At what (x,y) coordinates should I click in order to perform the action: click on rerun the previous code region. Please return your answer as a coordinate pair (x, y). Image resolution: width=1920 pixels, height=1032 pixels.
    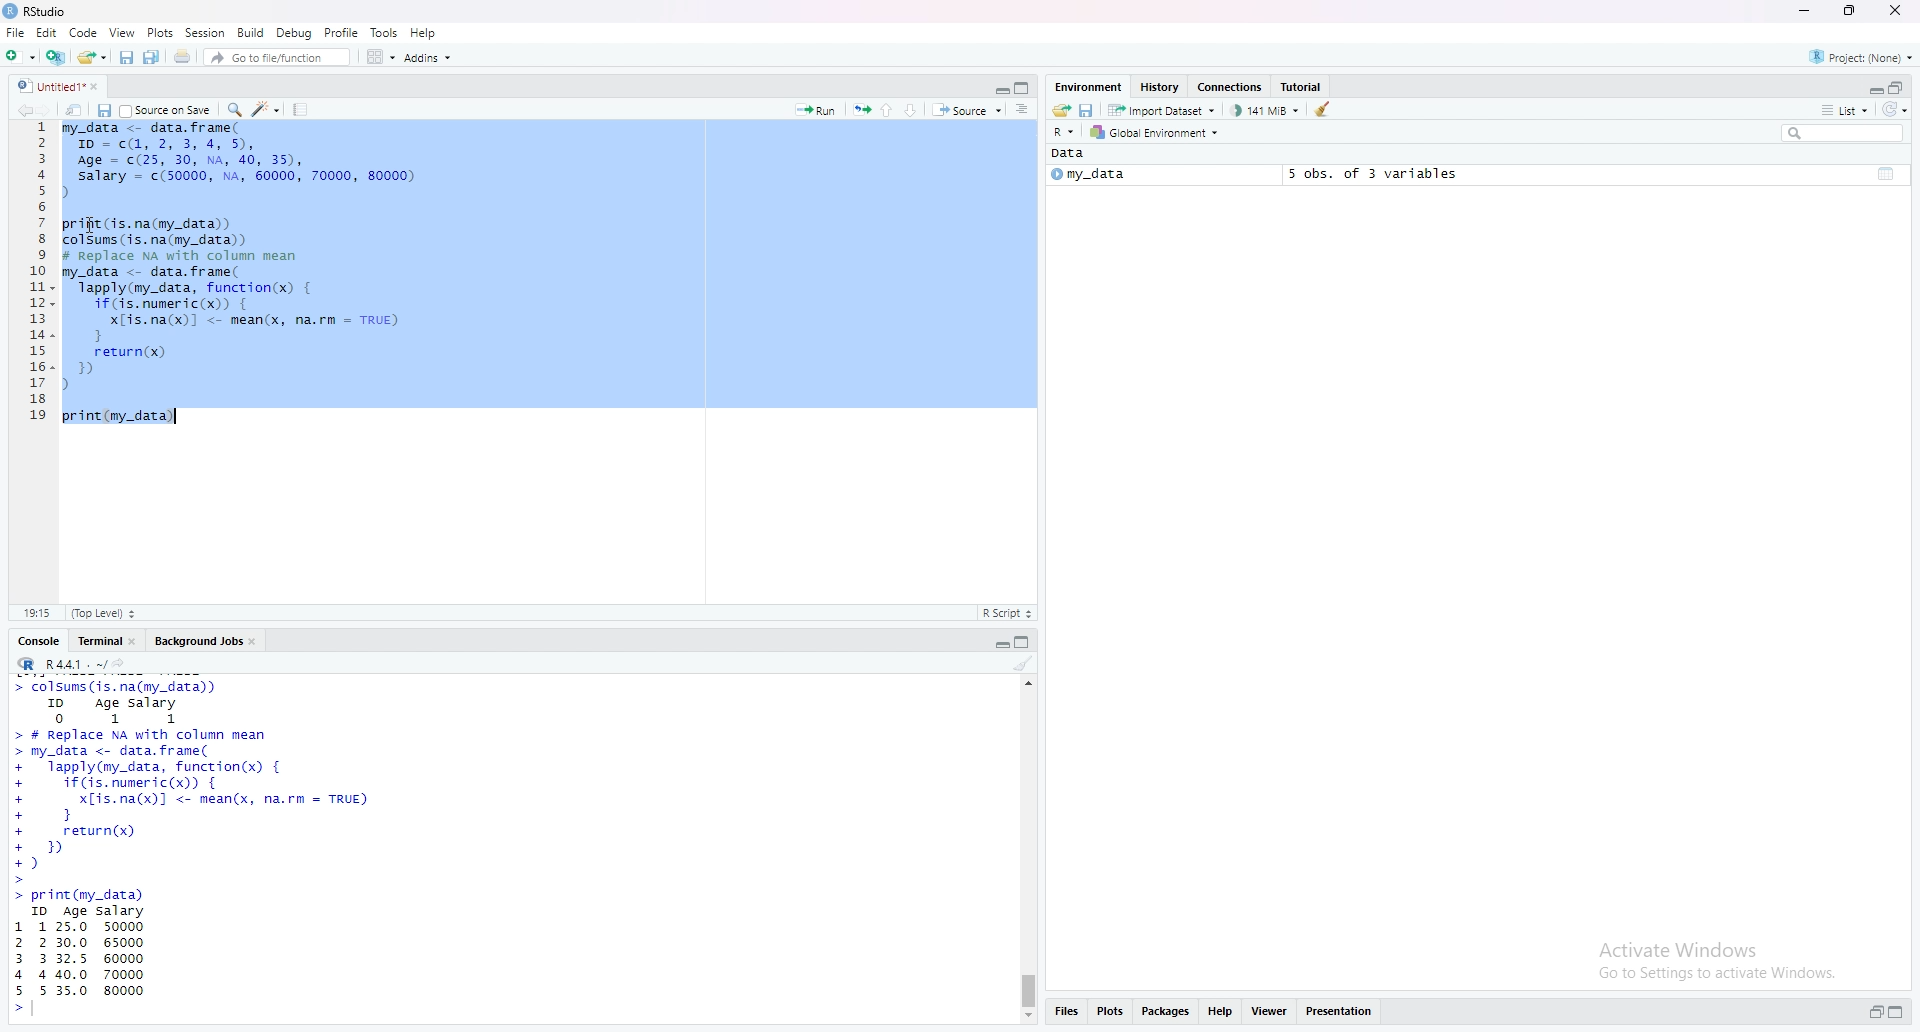
    Looking at the image, I should click on (861, 110).